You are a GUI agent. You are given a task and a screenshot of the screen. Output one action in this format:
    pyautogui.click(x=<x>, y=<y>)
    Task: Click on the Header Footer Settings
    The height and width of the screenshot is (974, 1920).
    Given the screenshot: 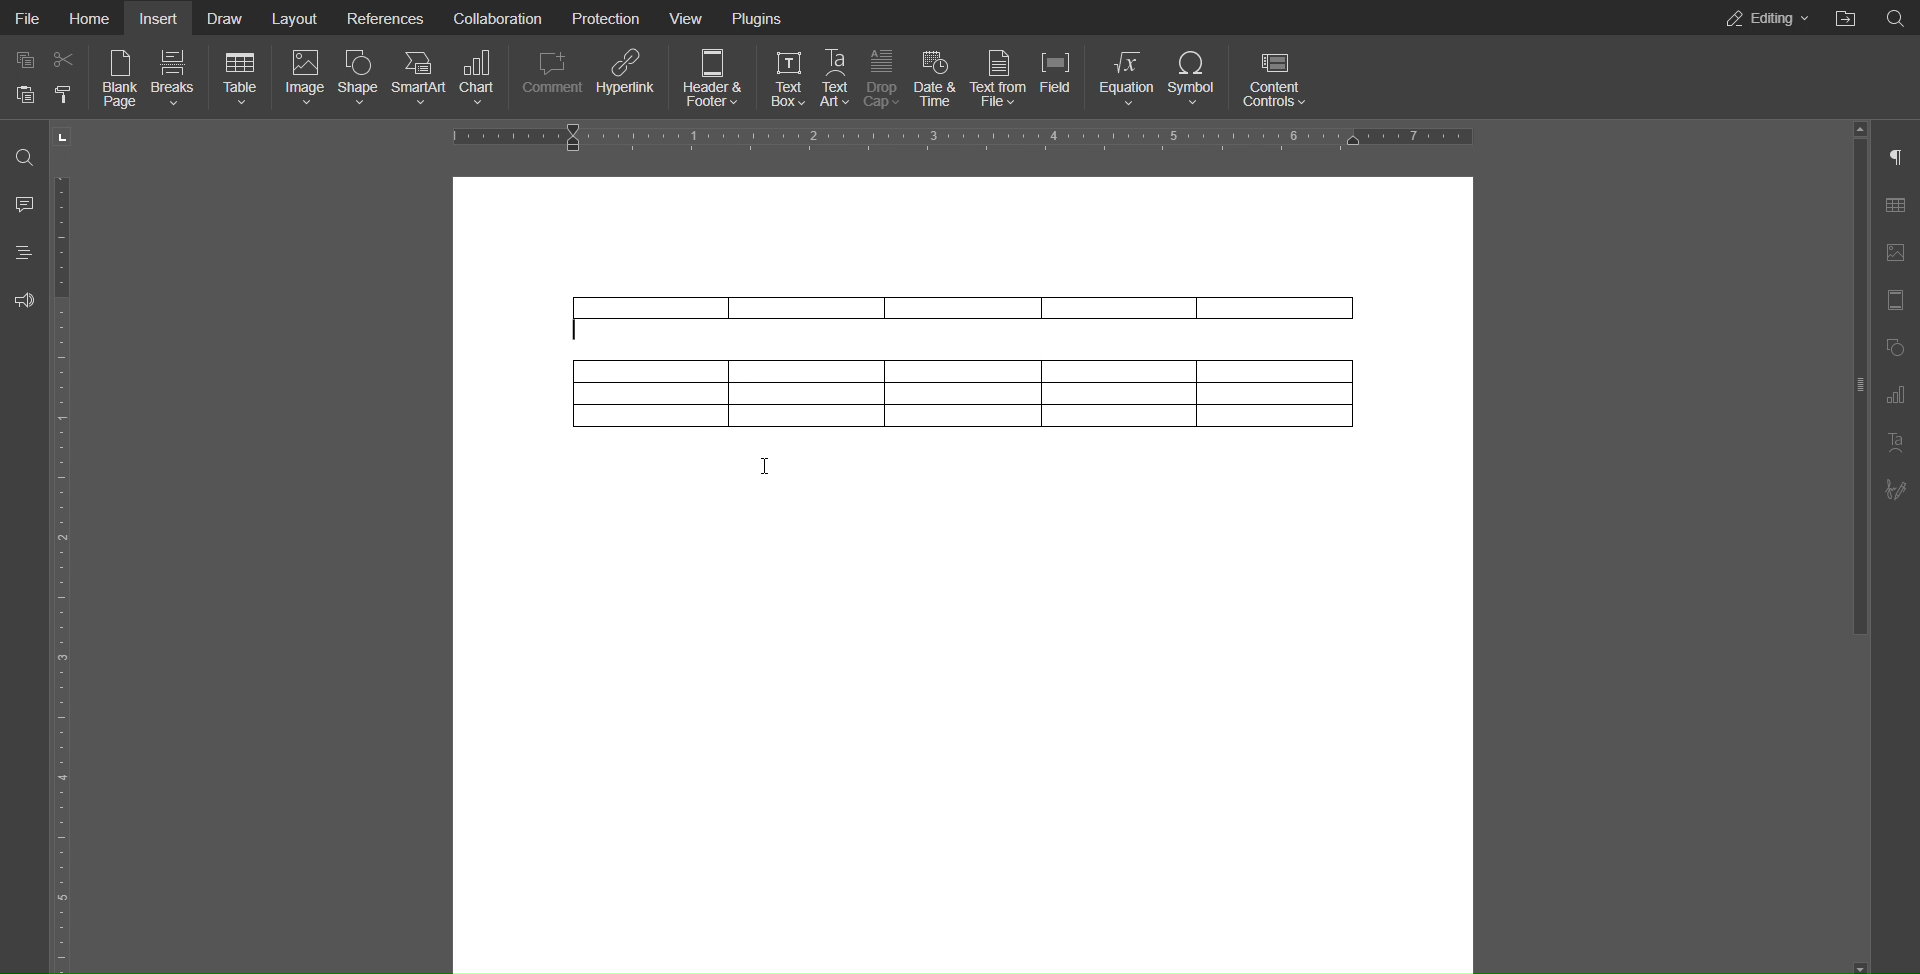 What is the action you would take?
    pyautogui.click(x=1896, y=302)
    